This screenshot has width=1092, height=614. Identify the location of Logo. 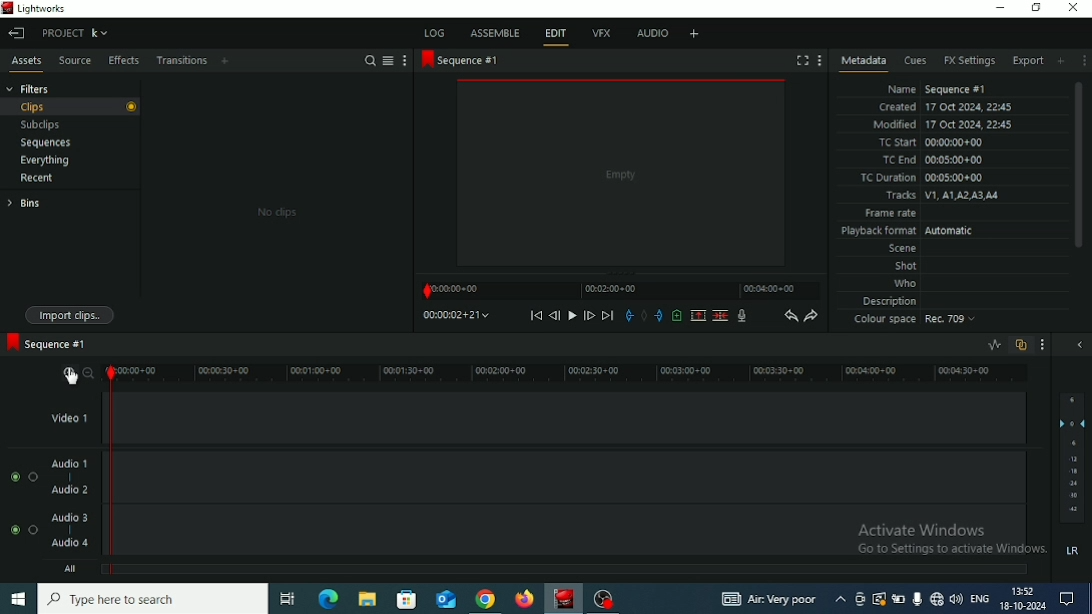
(7, 7).